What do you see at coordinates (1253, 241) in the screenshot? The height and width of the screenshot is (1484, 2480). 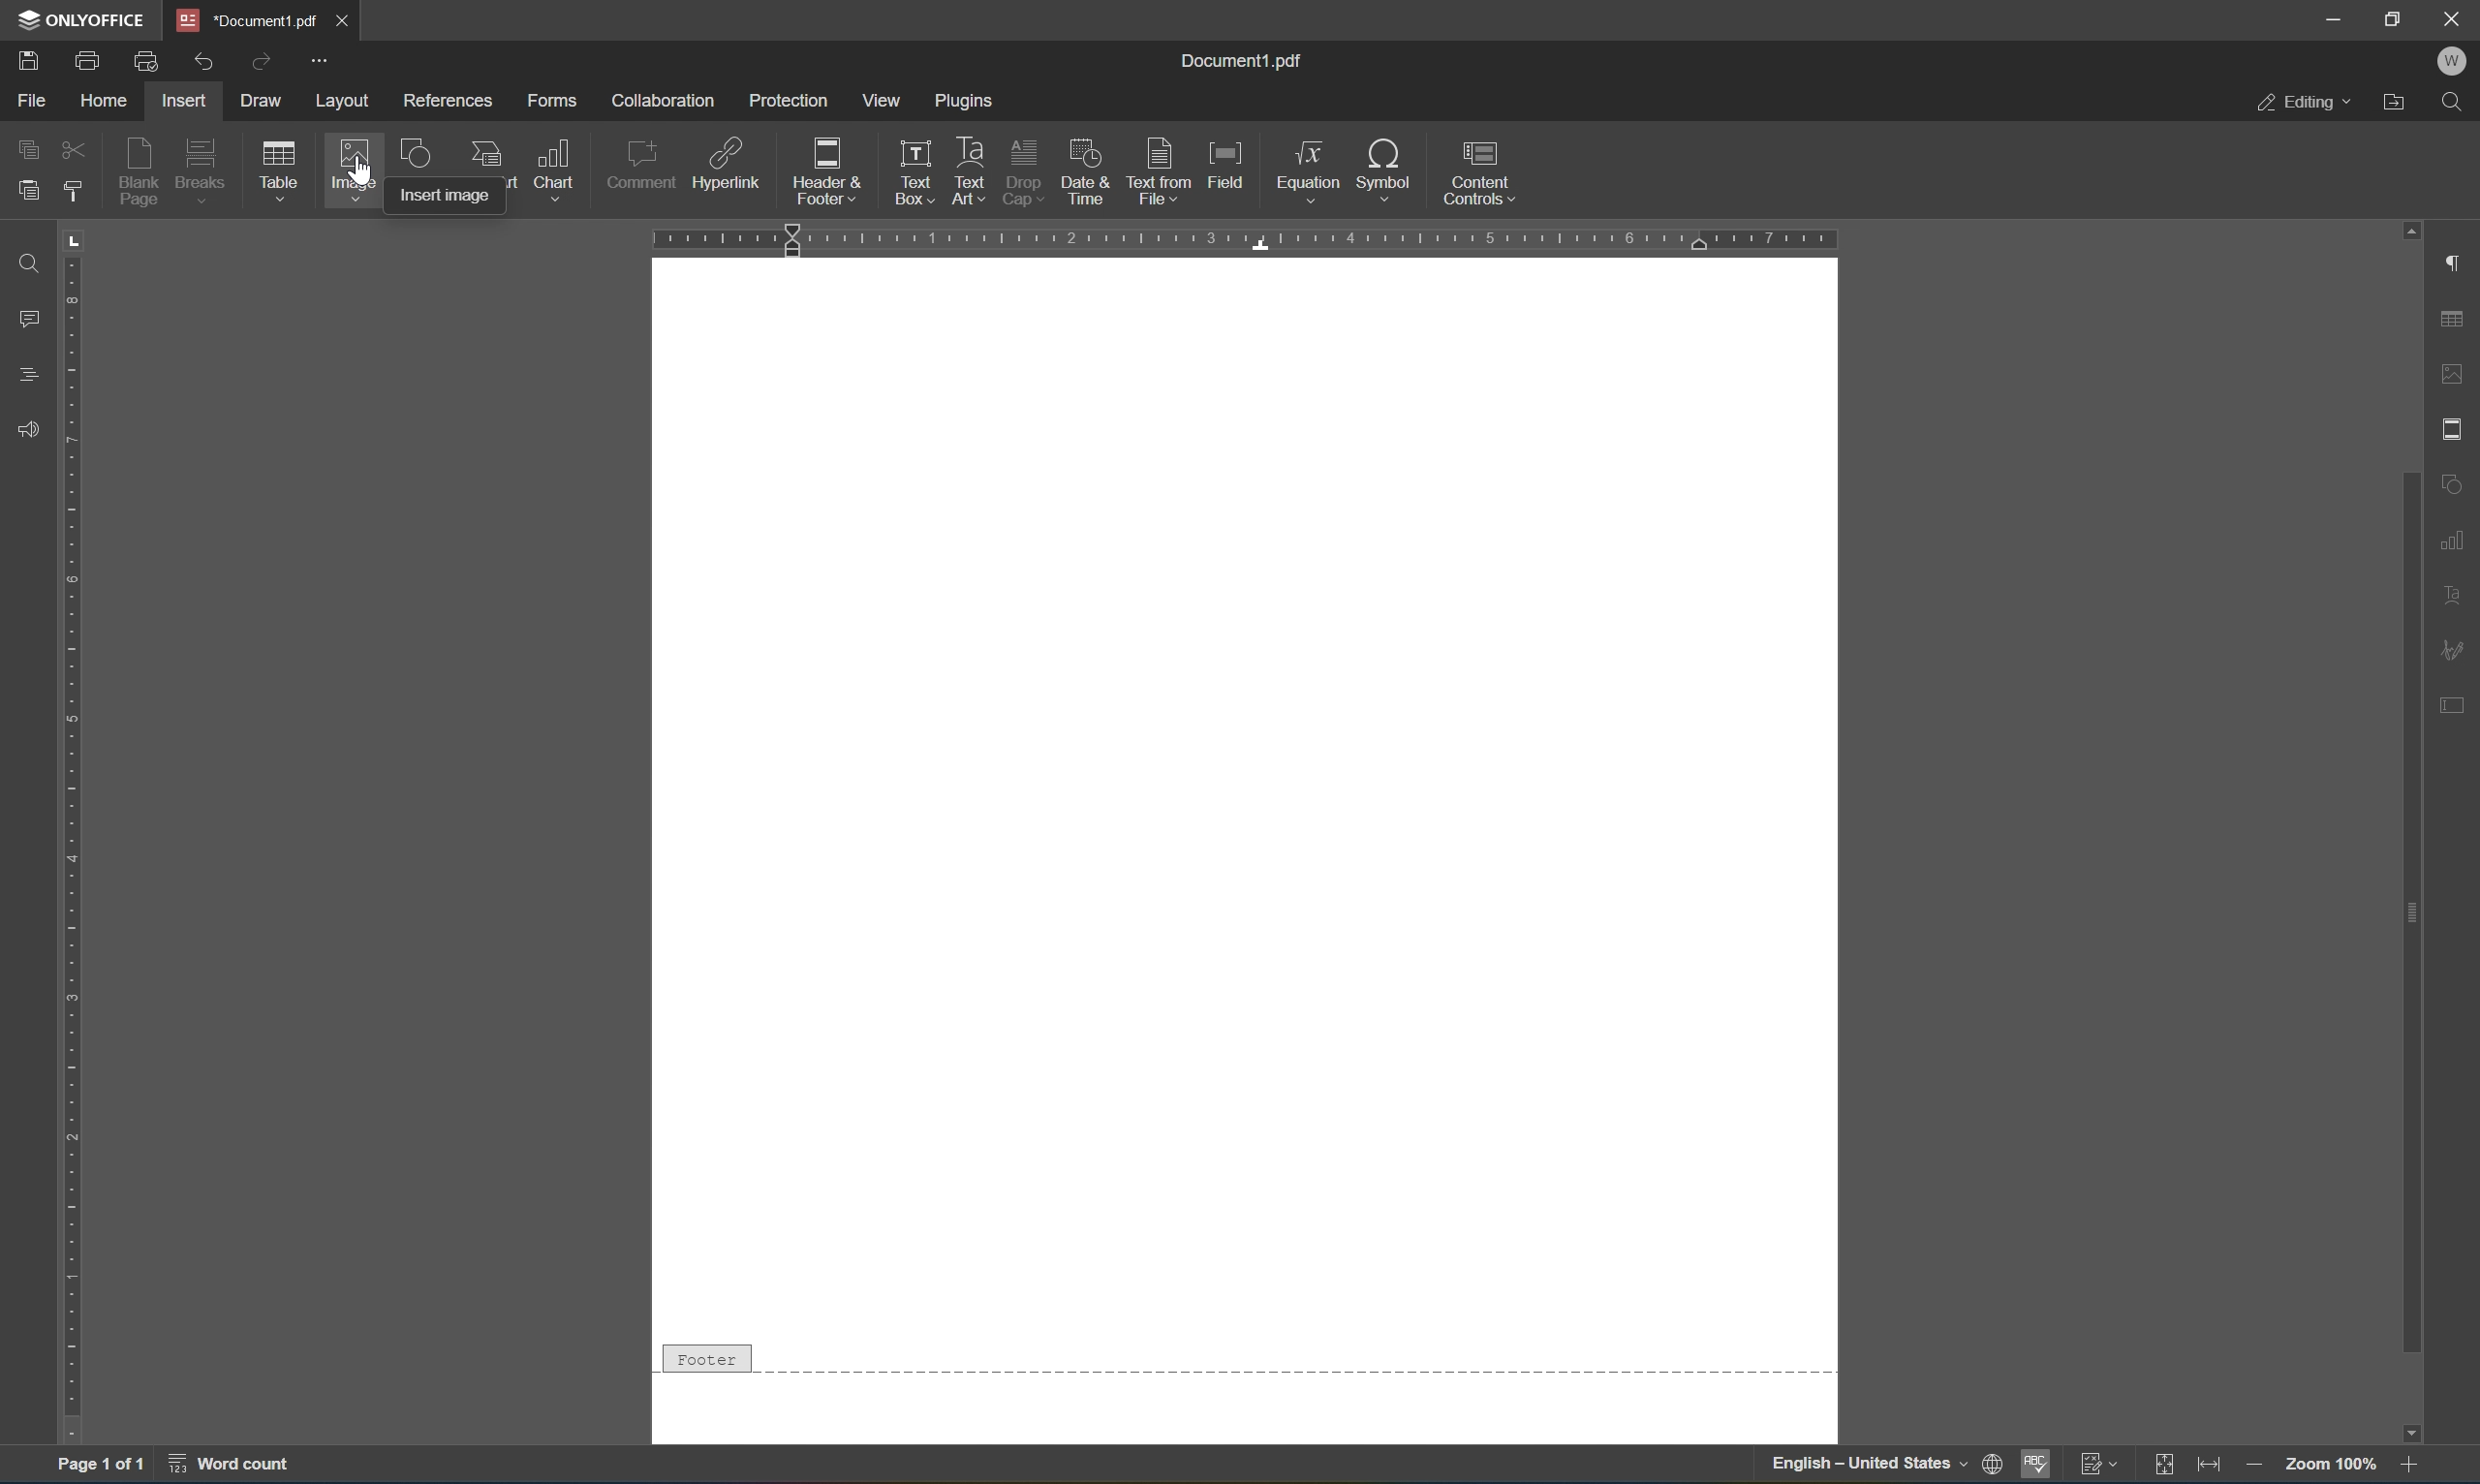 I see `ruler` at bounding box center [1253, 241].